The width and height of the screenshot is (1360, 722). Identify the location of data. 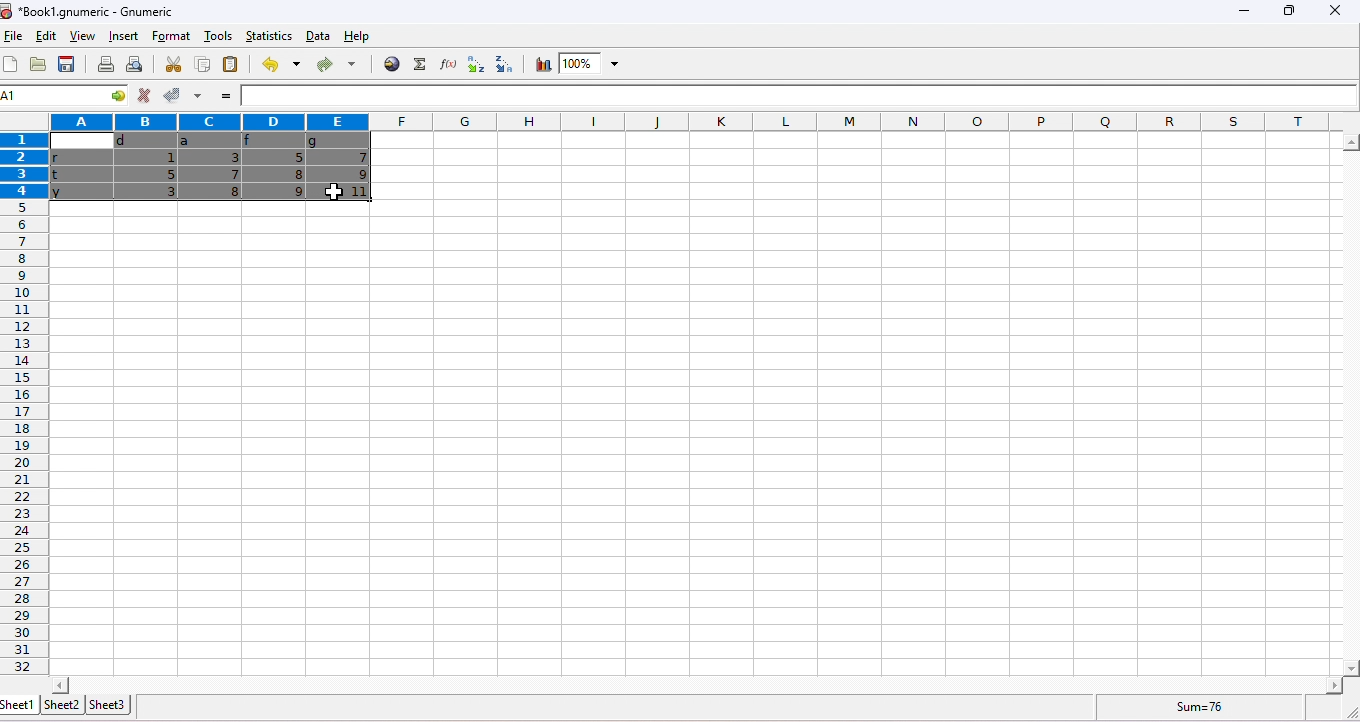
(318, 36).